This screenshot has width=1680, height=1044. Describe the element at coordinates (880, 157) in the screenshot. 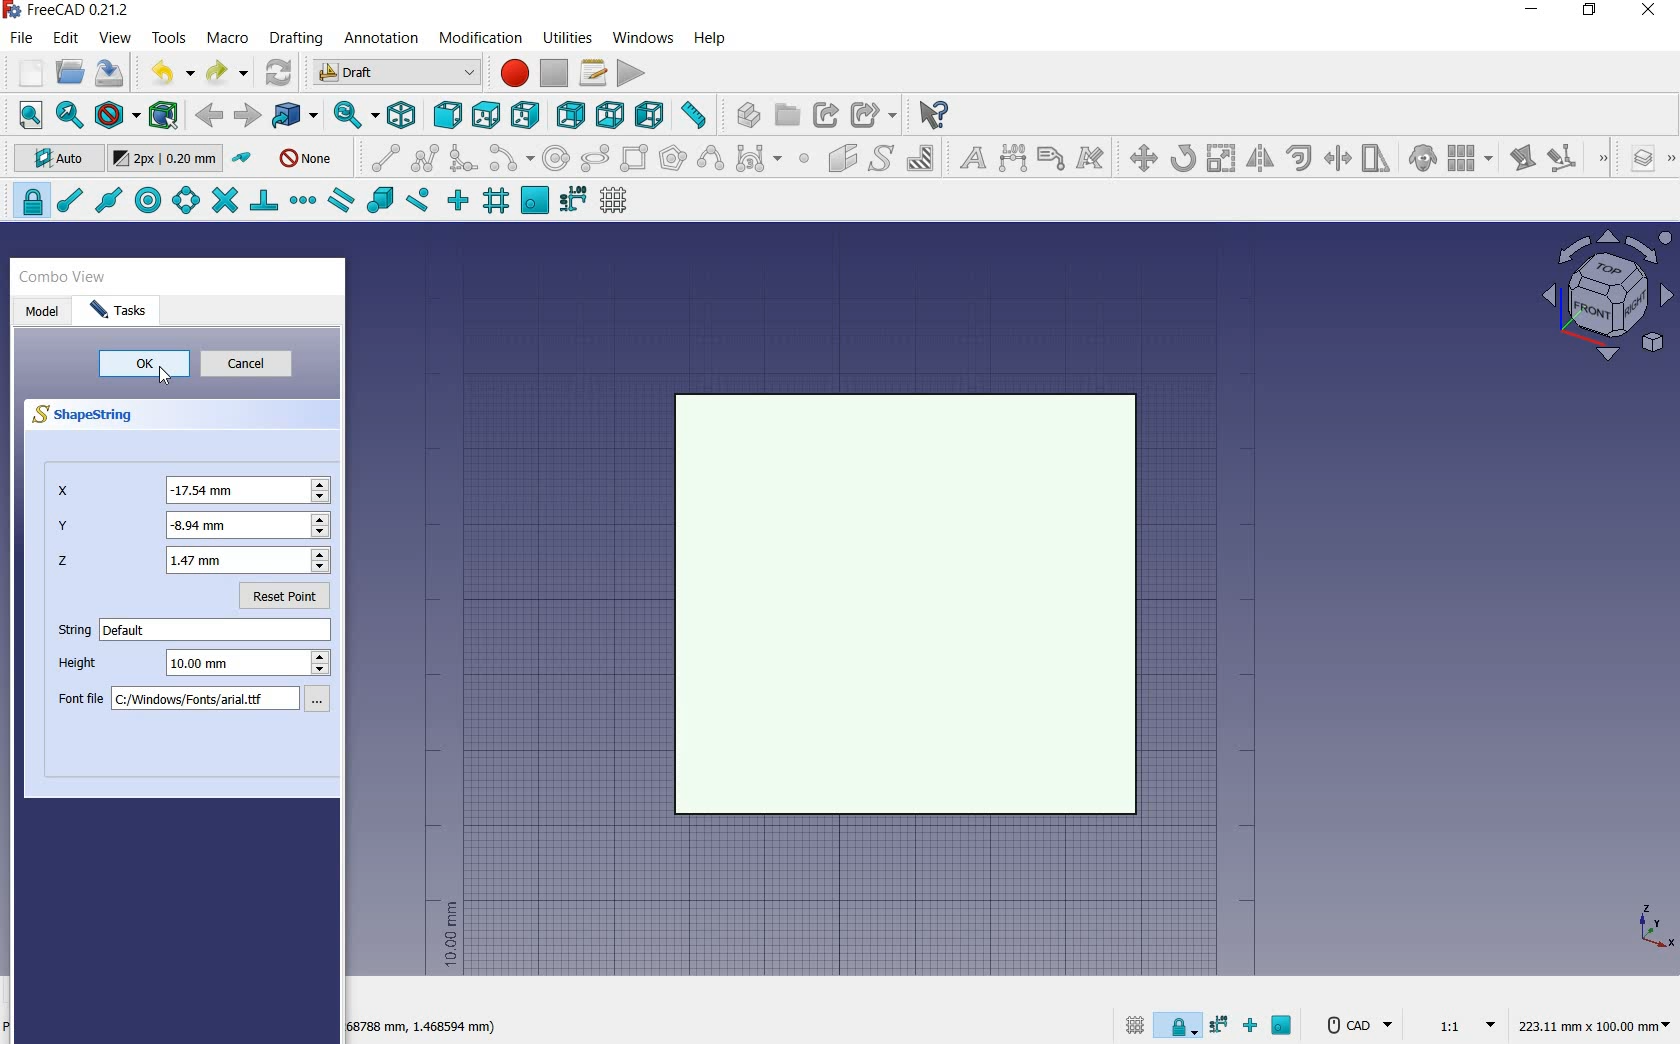

I see `shape from text` at that location.